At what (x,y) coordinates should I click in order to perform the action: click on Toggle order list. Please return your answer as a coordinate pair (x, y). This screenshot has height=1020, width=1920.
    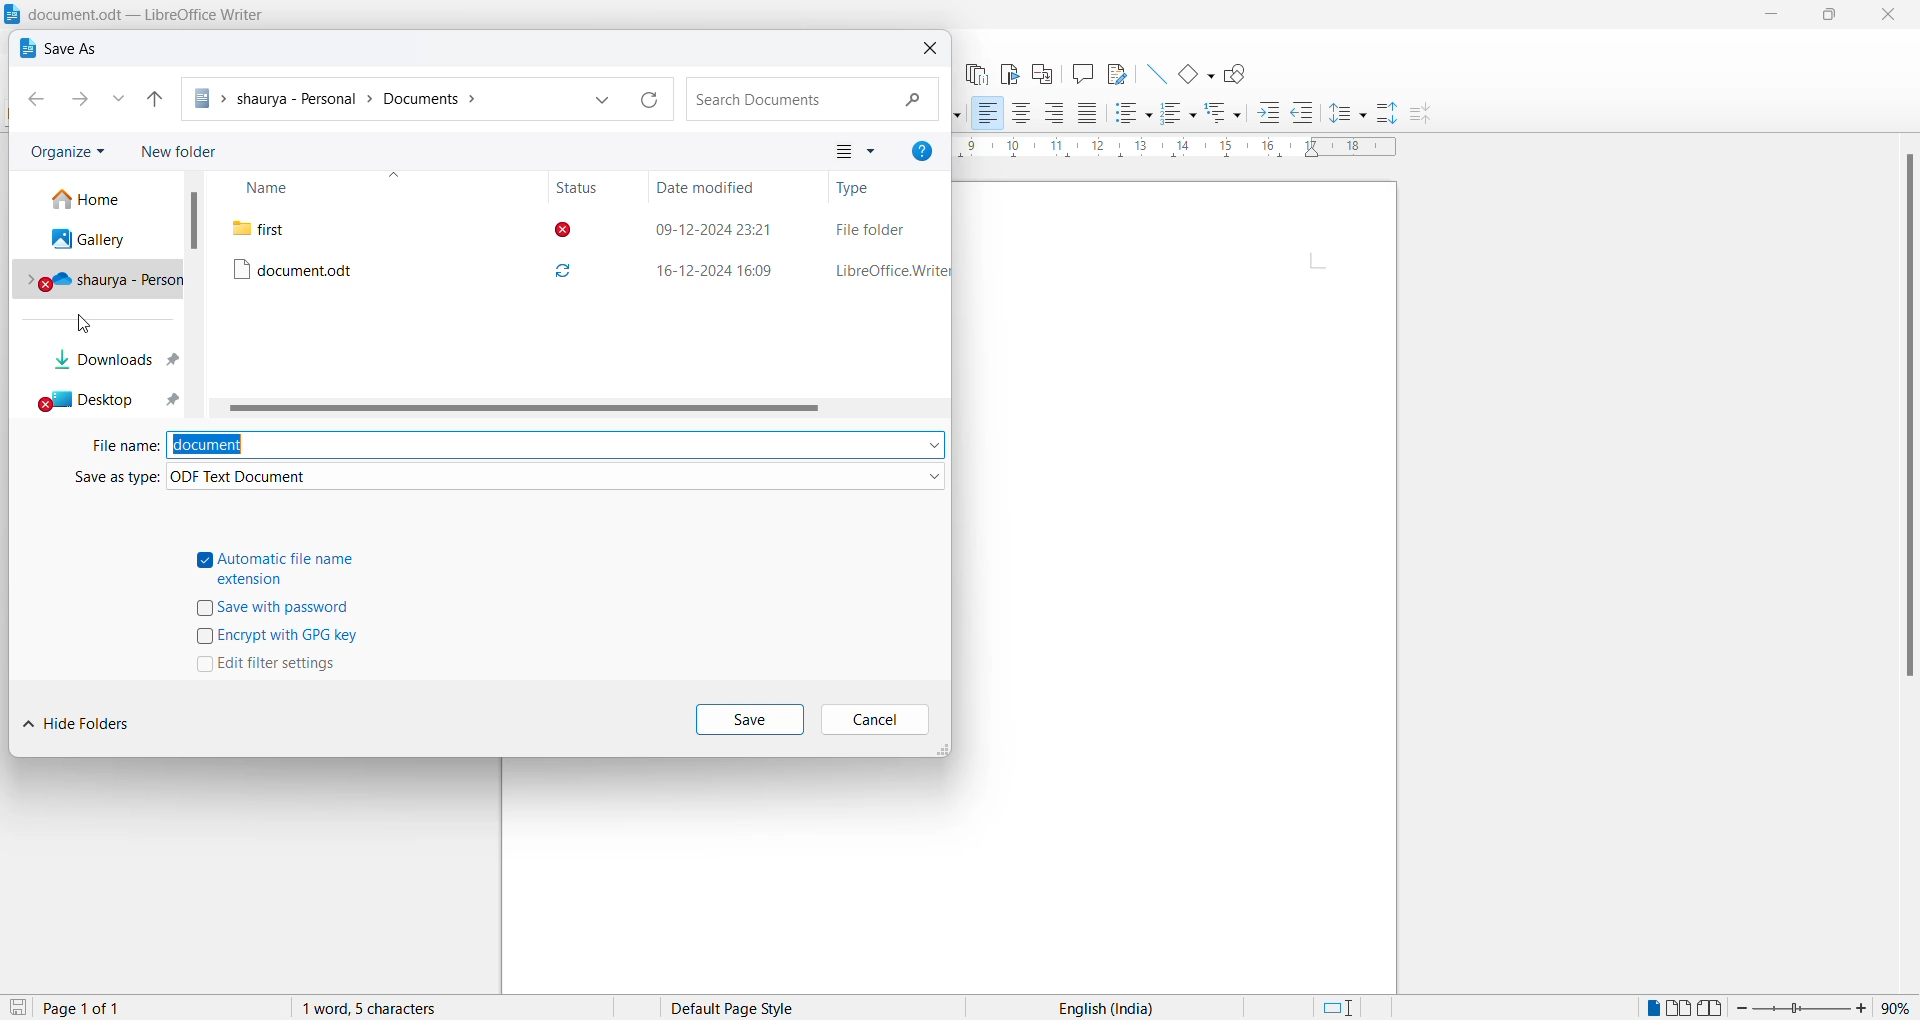
    Looking at the image, I should click on (1177, 115).